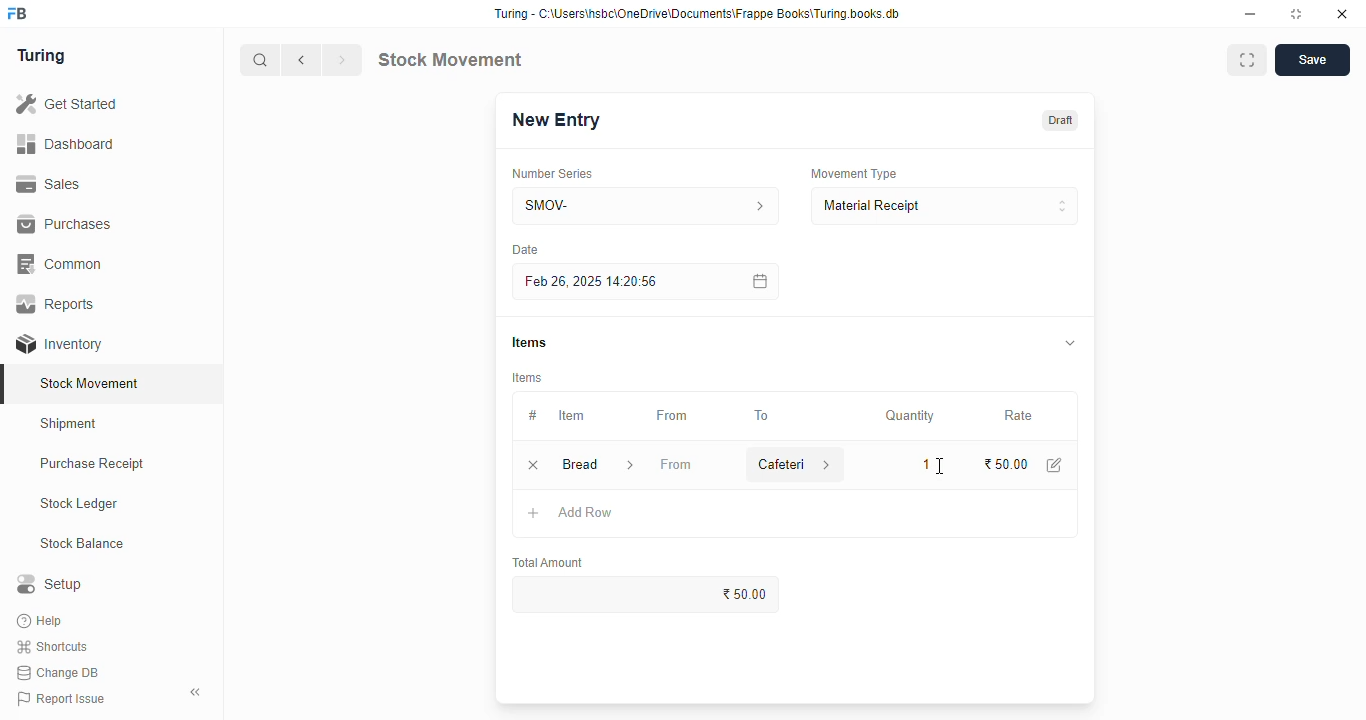  Describe the element at coordinates (676, 464) in the screenshot. I see `from` at that location.